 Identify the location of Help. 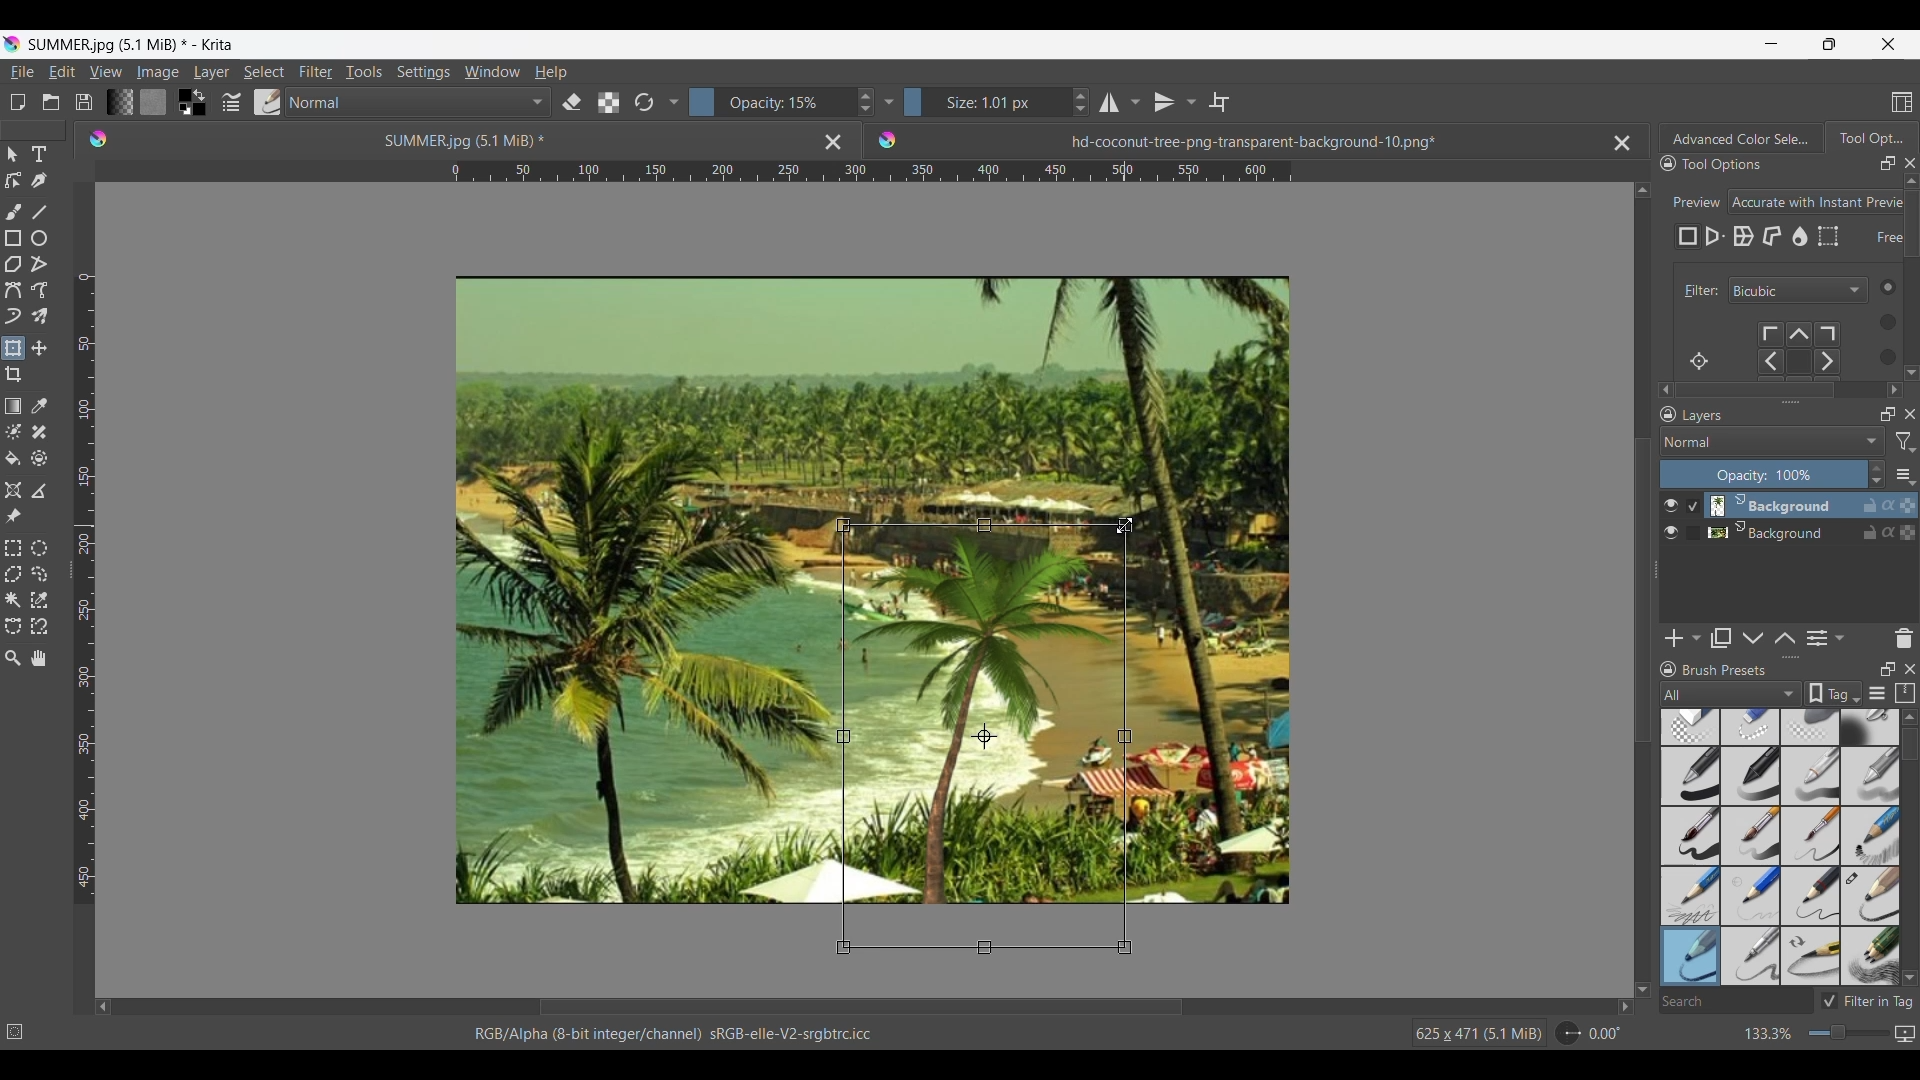
(551, 73).